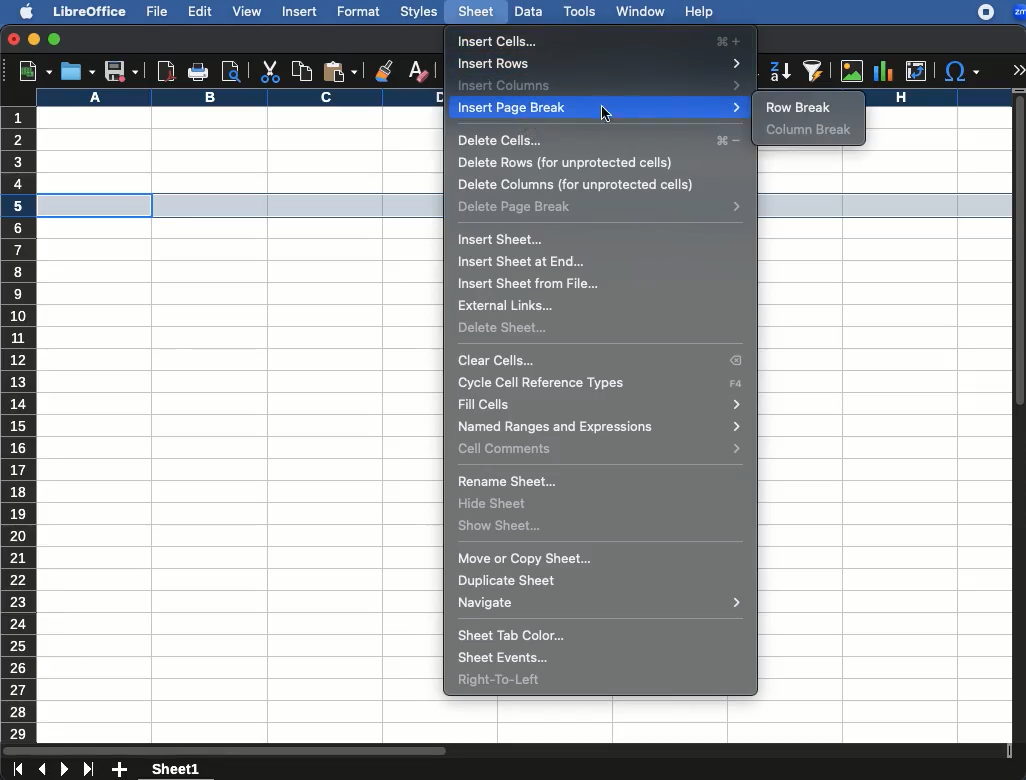 The image size is (1026, 780). What do you see at coordinates (17, 425) in the screenshot?
I see `rows` at bounding box center [17, 425].